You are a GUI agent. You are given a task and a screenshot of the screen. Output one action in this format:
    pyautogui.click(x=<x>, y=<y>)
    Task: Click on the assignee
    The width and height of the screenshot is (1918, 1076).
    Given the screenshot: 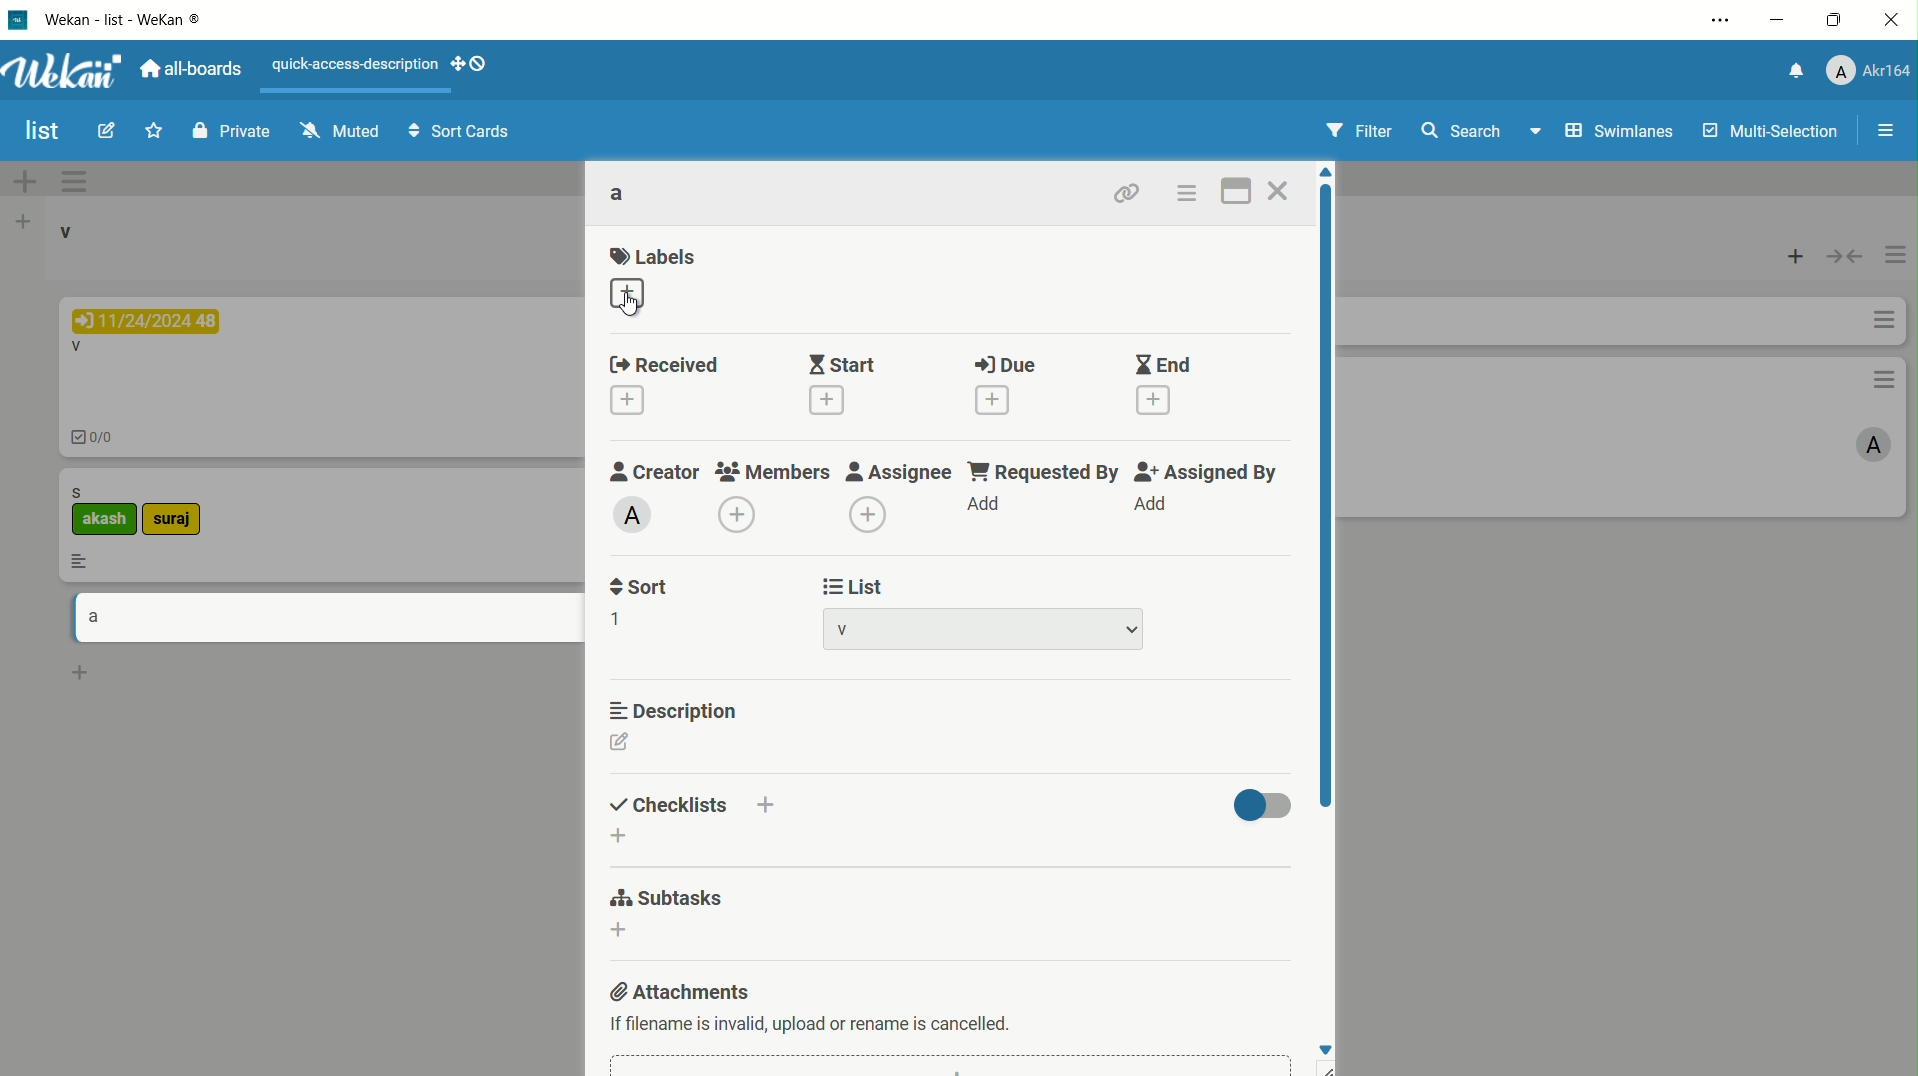 What is the action you would take?
    pyautogui.click(x=897, y=473)
    